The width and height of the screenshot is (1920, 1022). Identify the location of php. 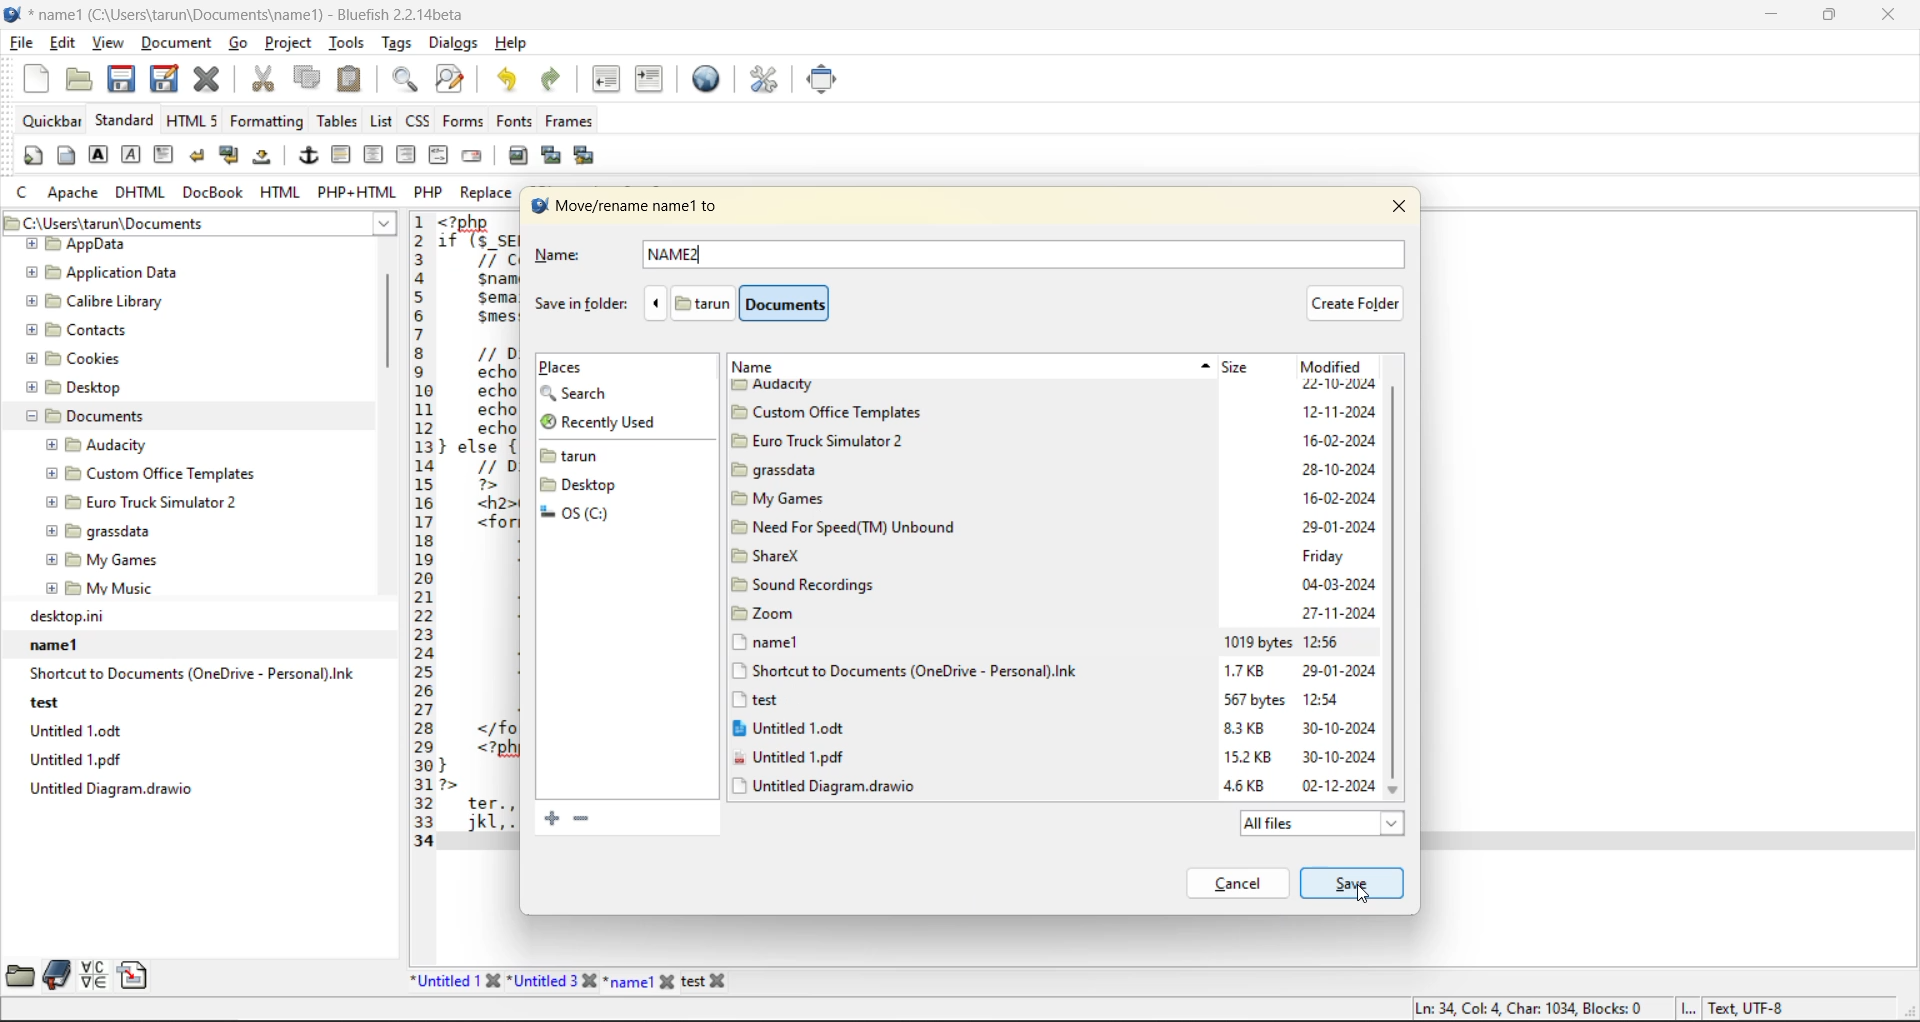
(432, 191).